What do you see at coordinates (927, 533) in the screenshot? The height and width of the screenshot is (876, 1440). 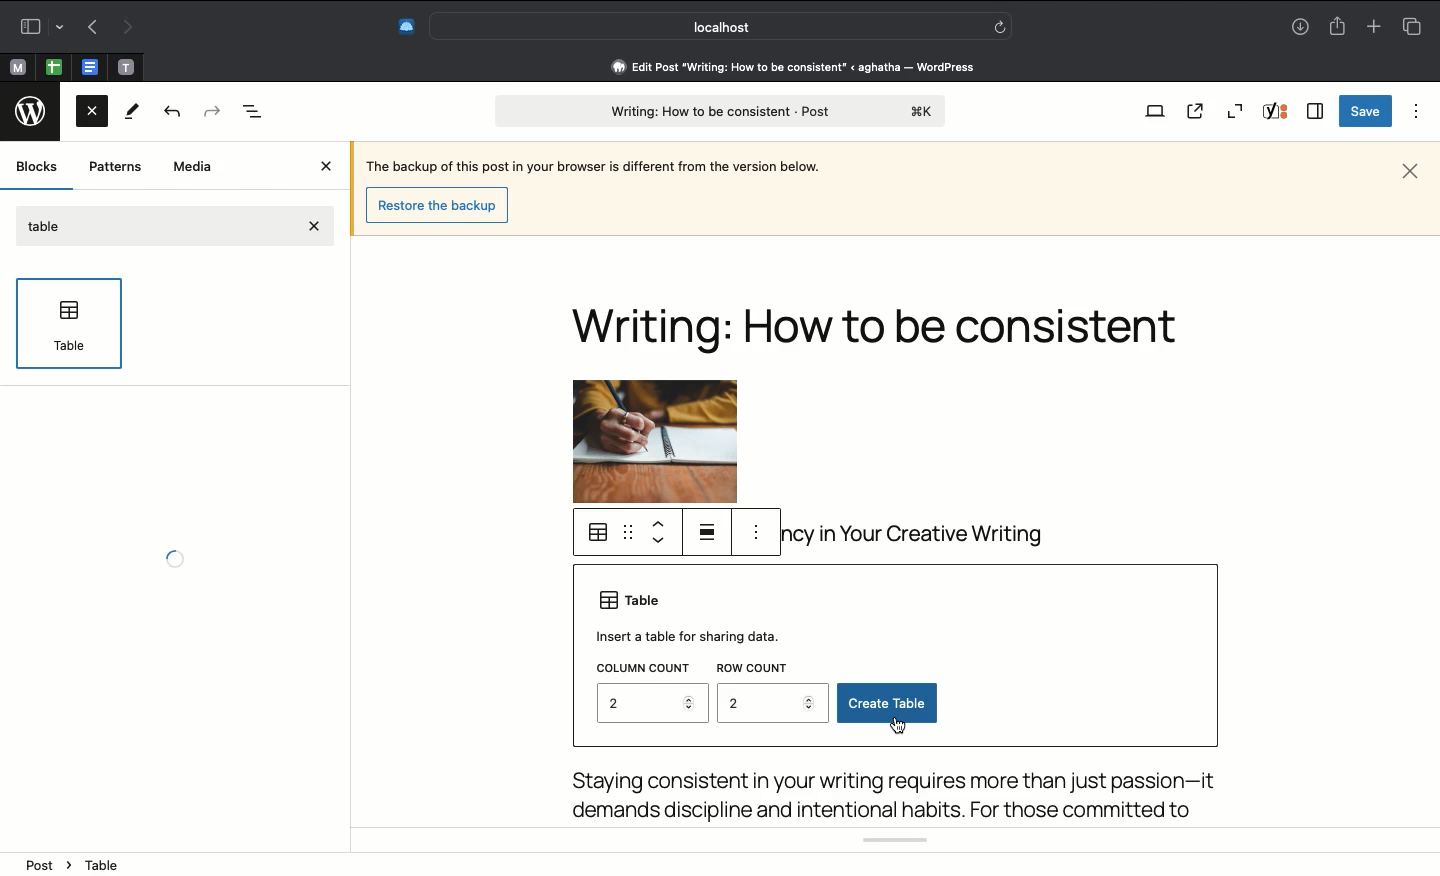 I see `body` at bounding box center [927, 533].